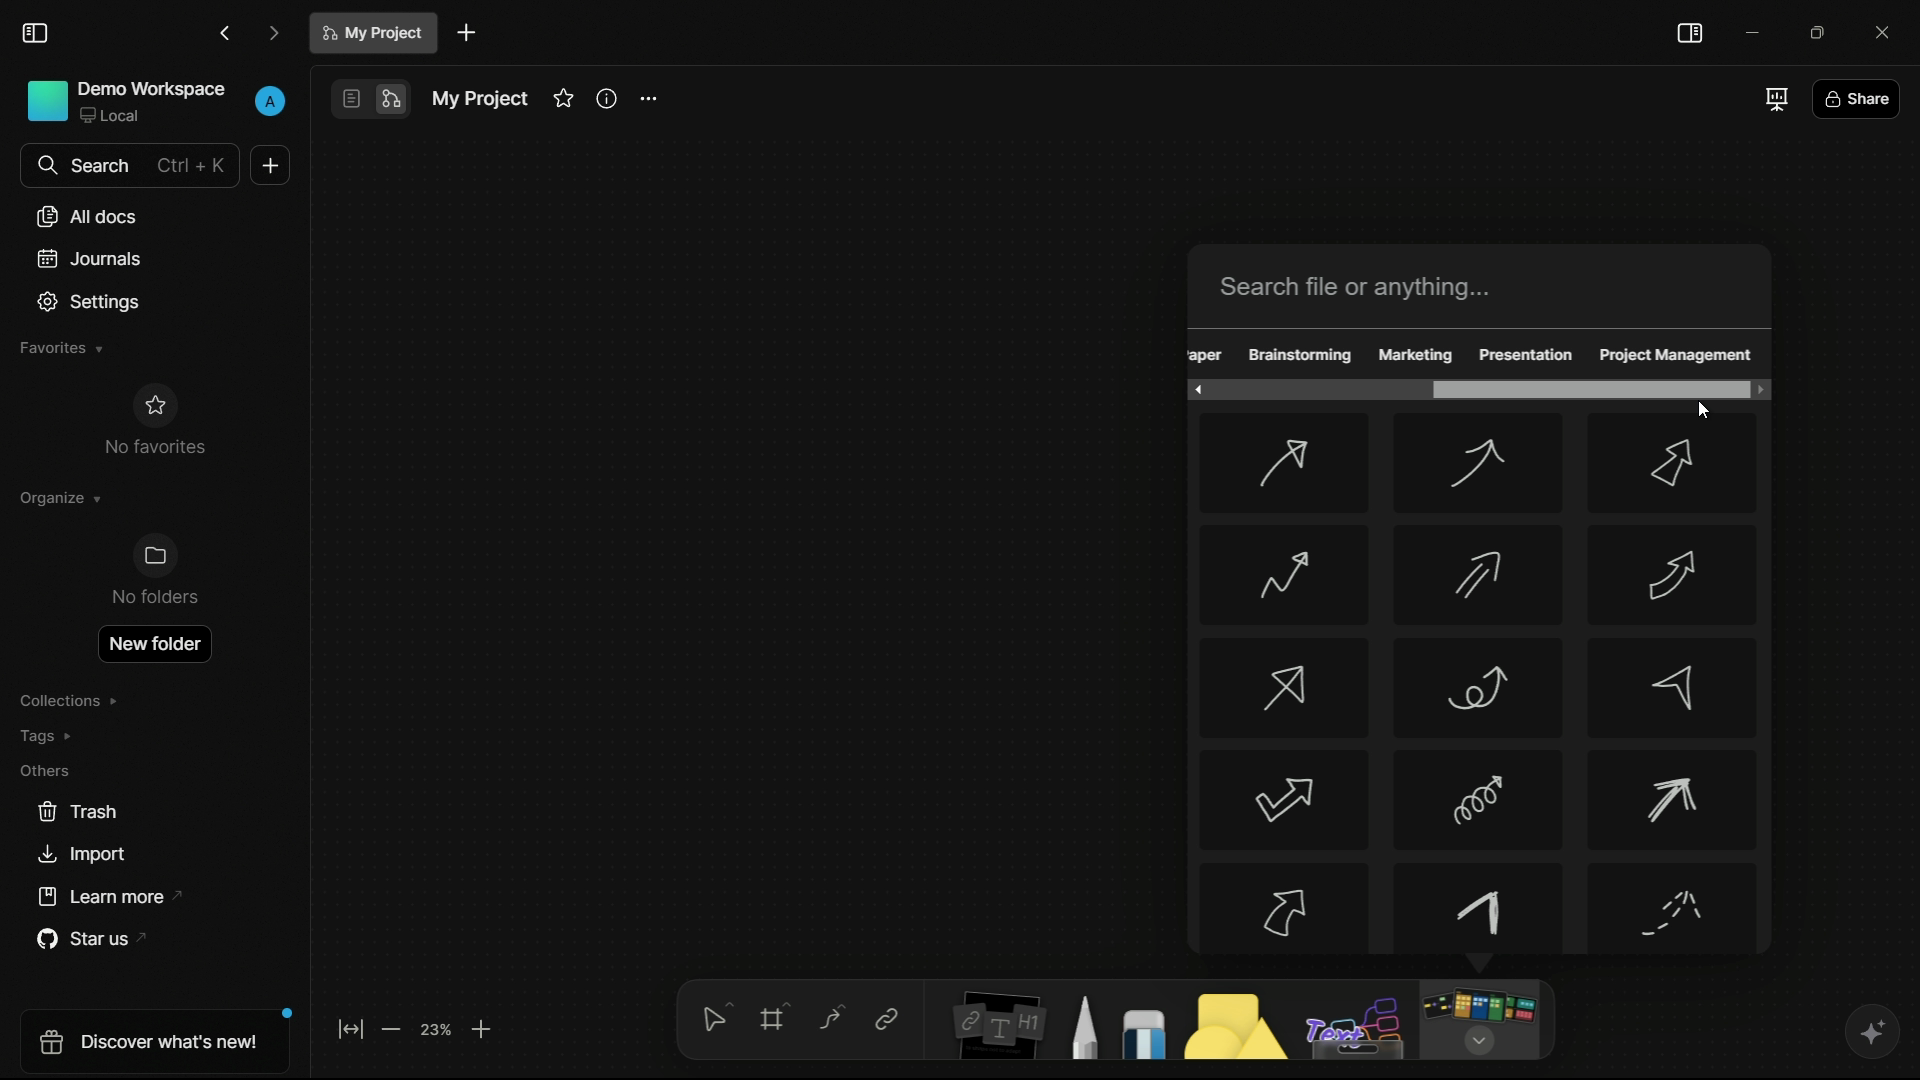 The height and width of the screenshot is (1080, 1920). What do you see at coordinates (79, 812) in the screenshot?
I see `trash` at bounding box center [79, 812].